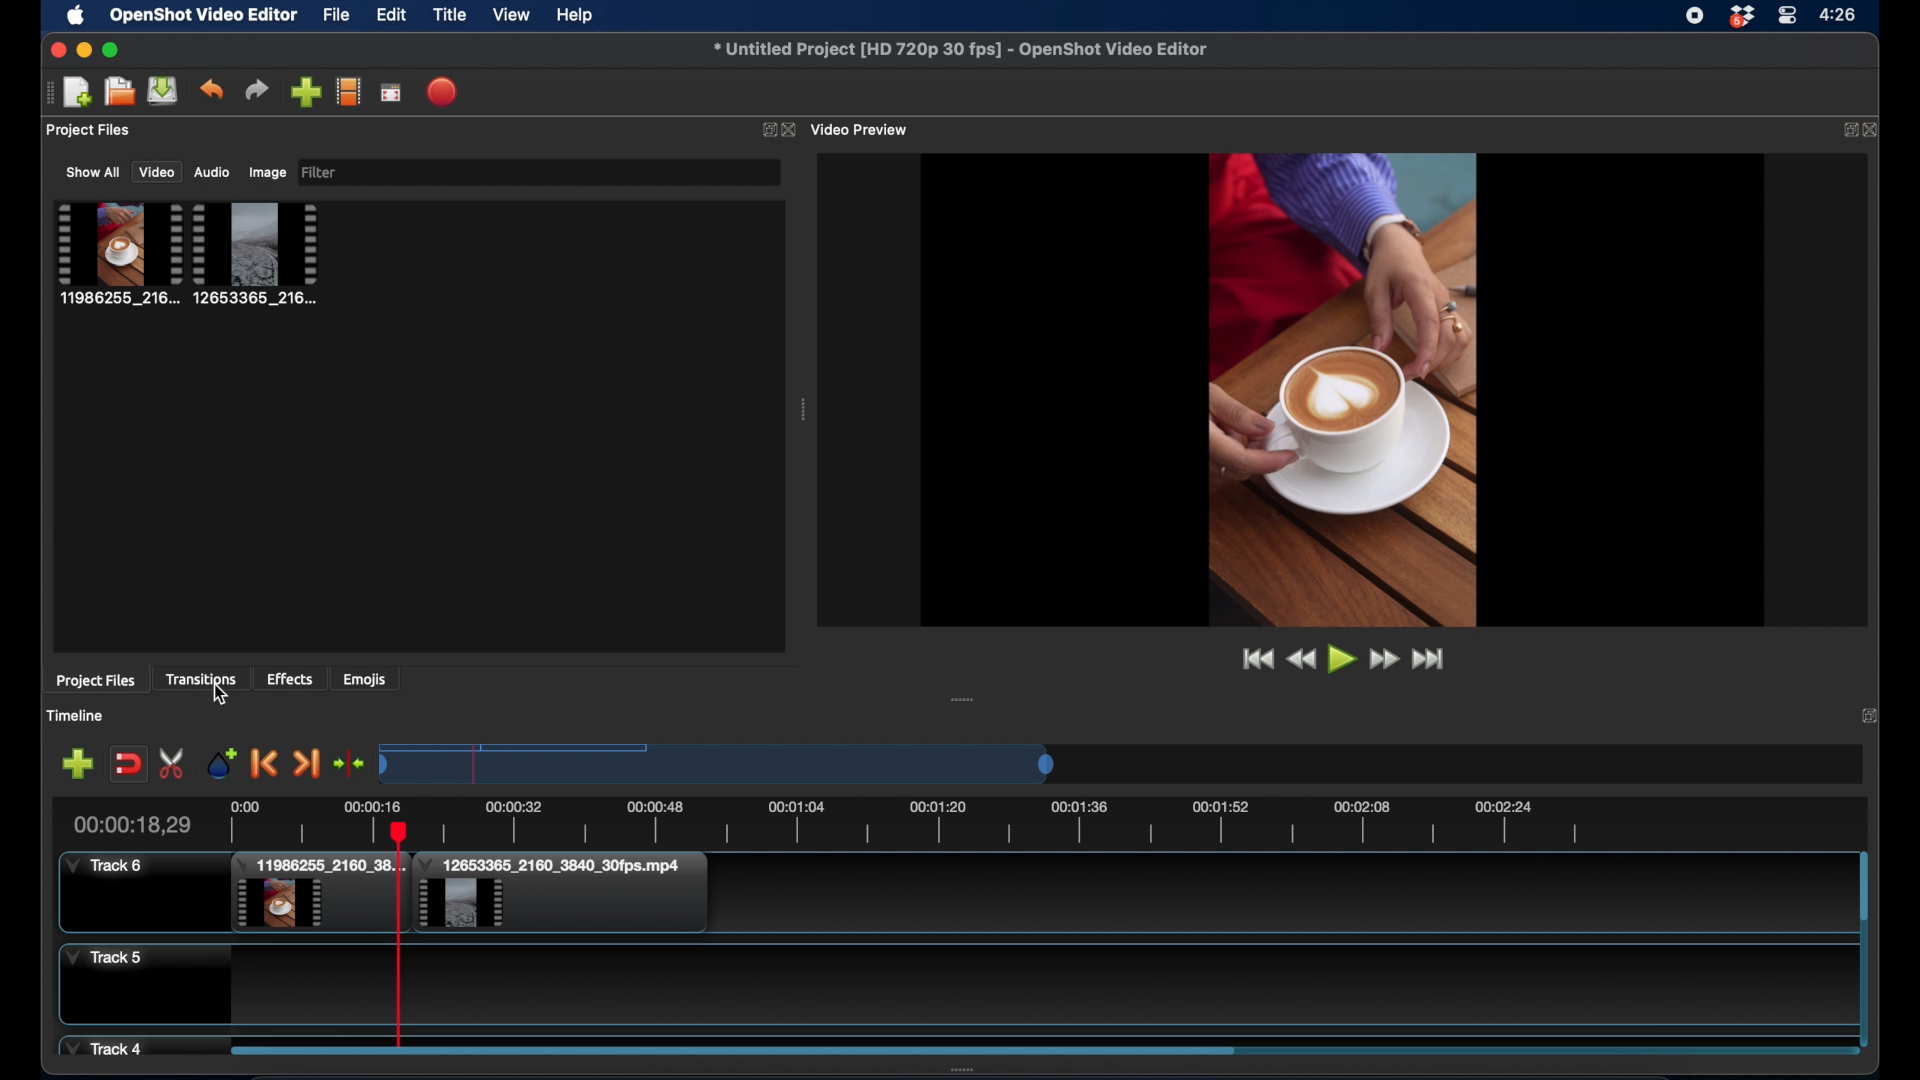 The width and height of the screenshot is (1920, 1080). What do you see at coordinates (106, 866) in the screenshot?
I see `track 6` at bounding box center [106, 866].